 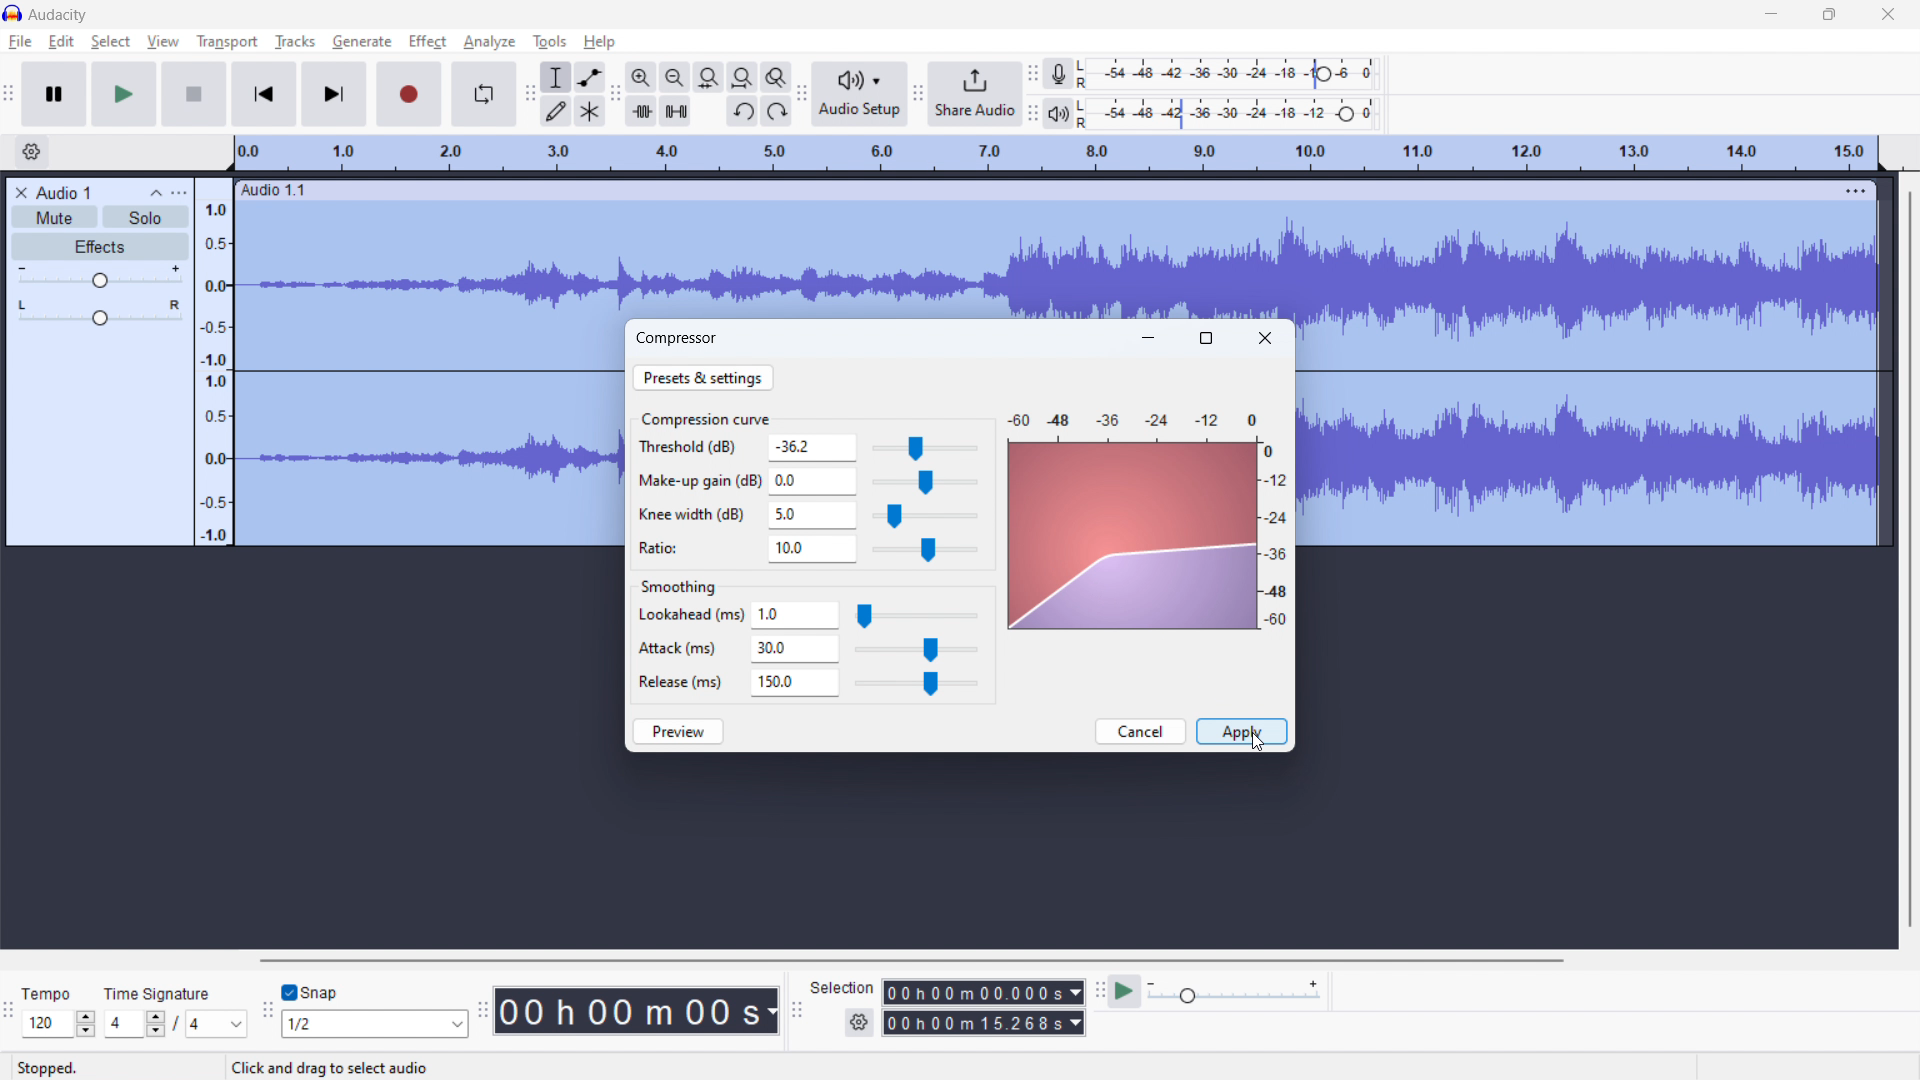 What do you see at coordinates (178, 192) in the screenshot?
I see `view menu` at bounding box center [178, 192].